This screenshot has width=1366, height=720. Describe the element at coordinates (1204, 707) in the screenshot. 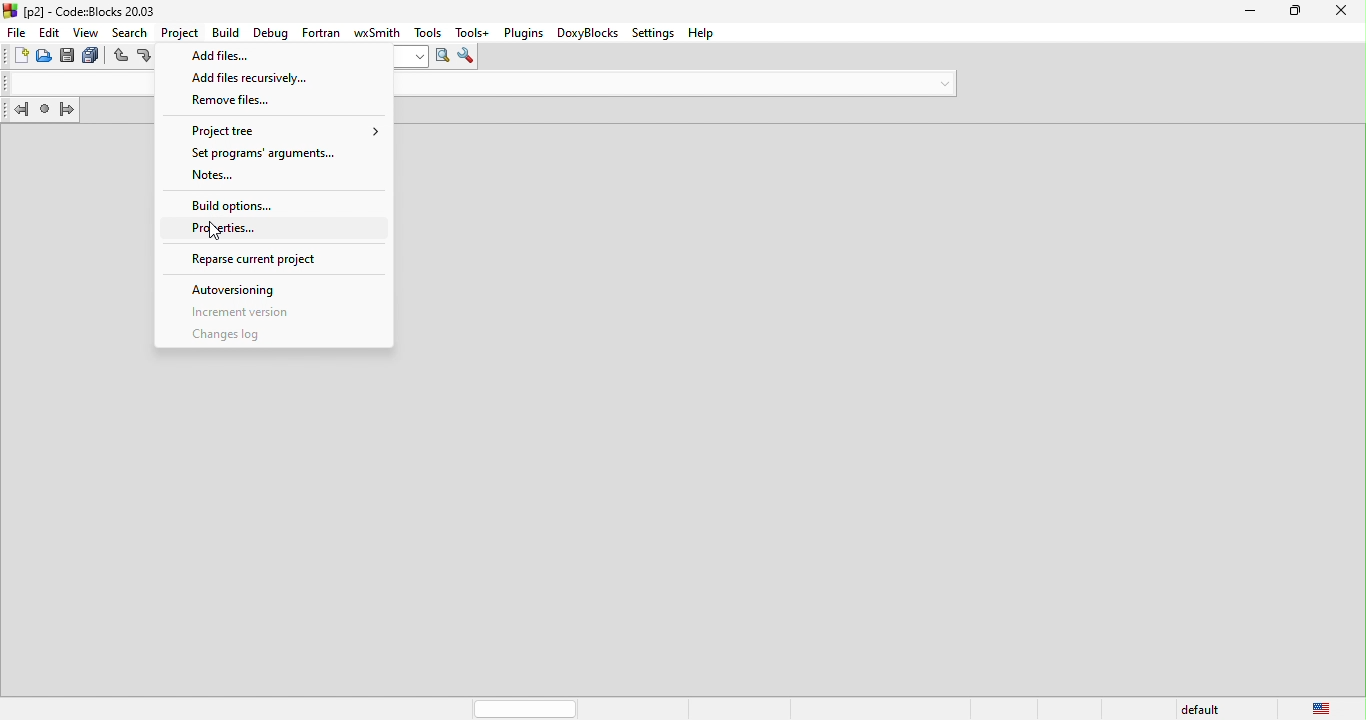

I see `default` at that location.